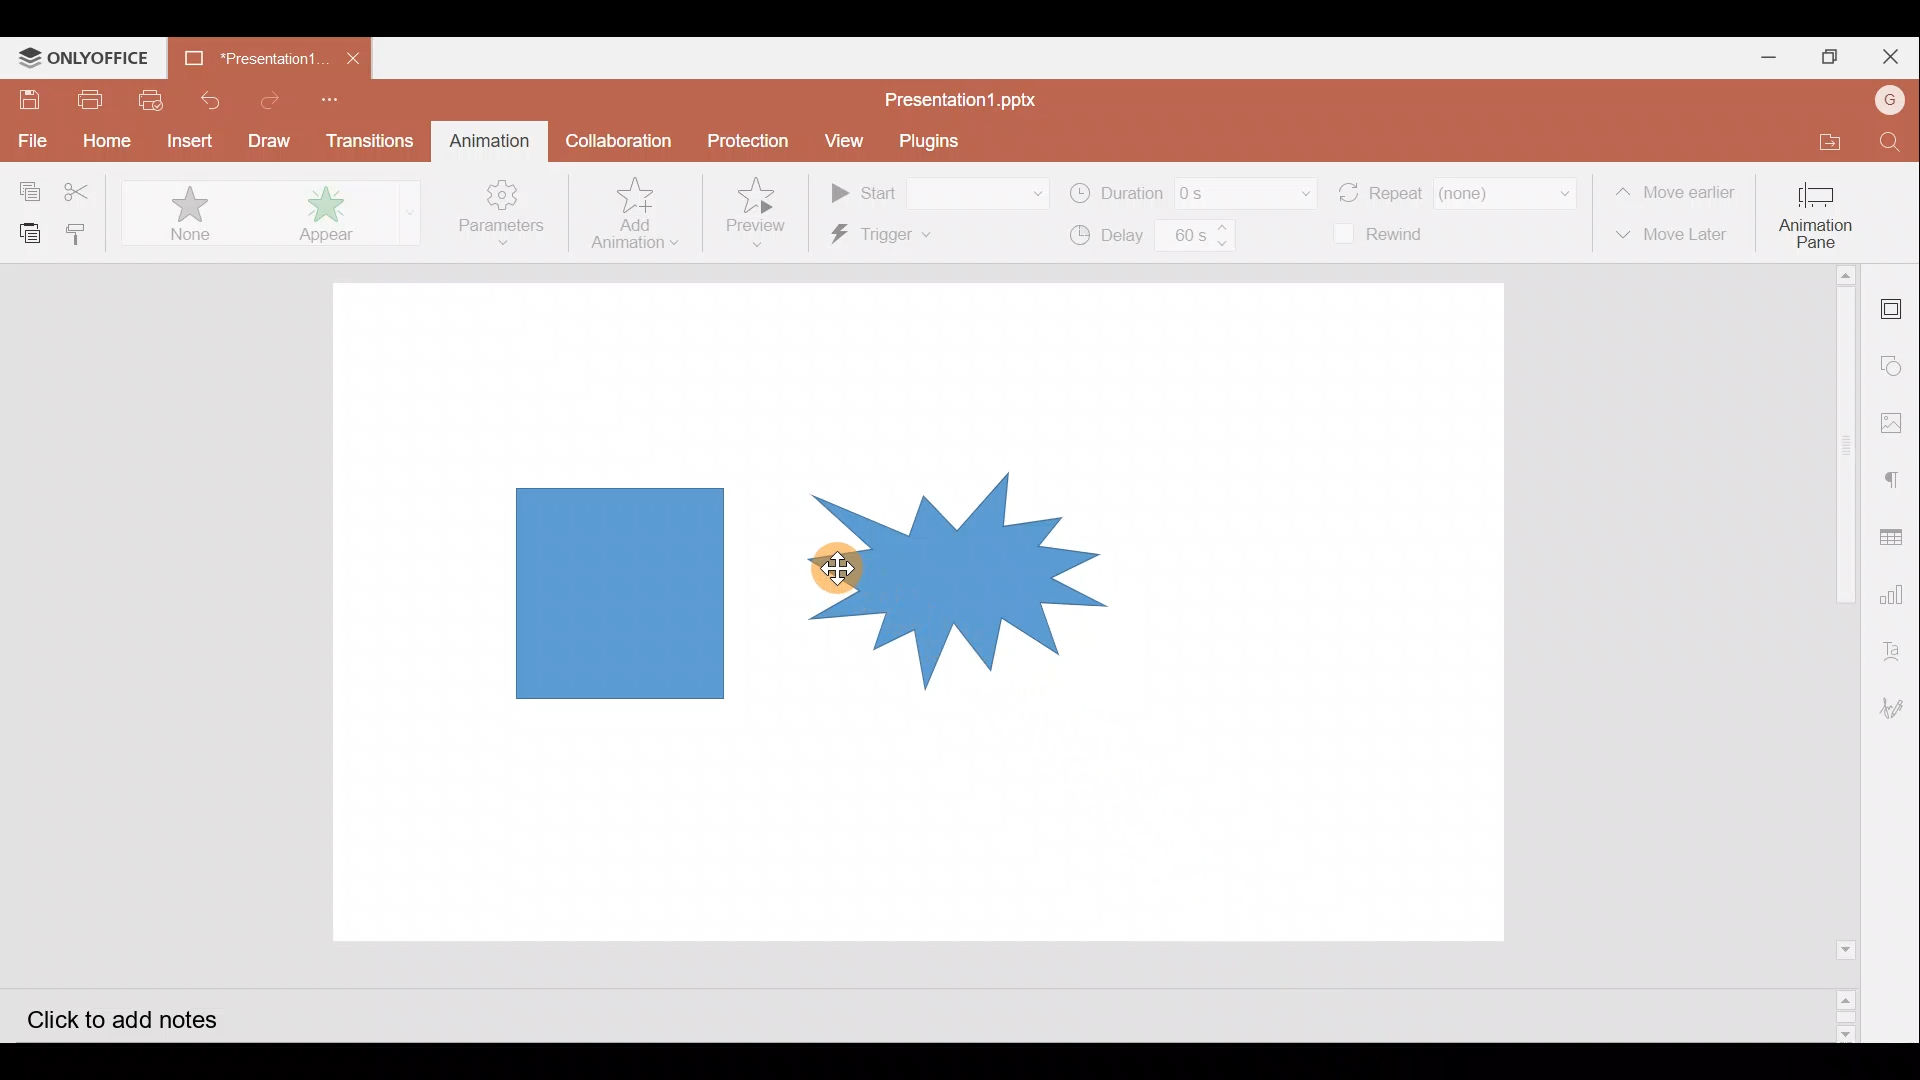 This screenshot has height=1080, width=1920. I want to click on View, so click(840, 142).